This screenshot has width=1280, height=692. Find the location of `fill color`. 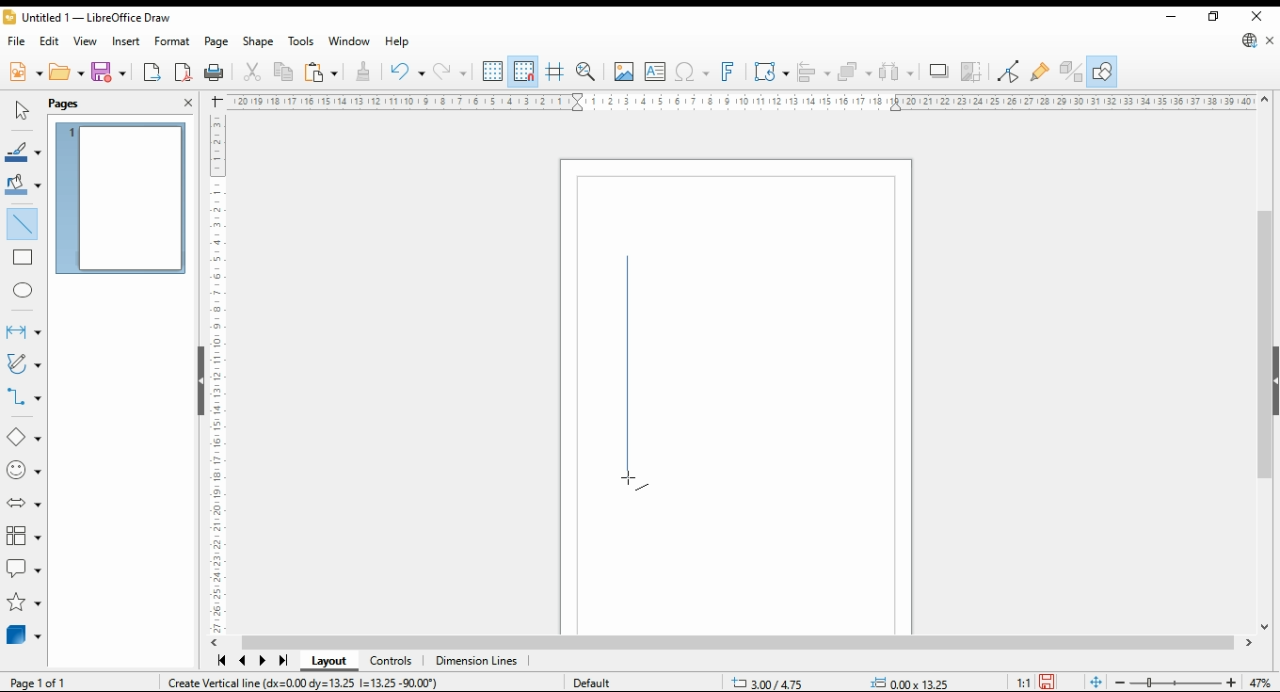

fill color is located at coordinates (22, 183).